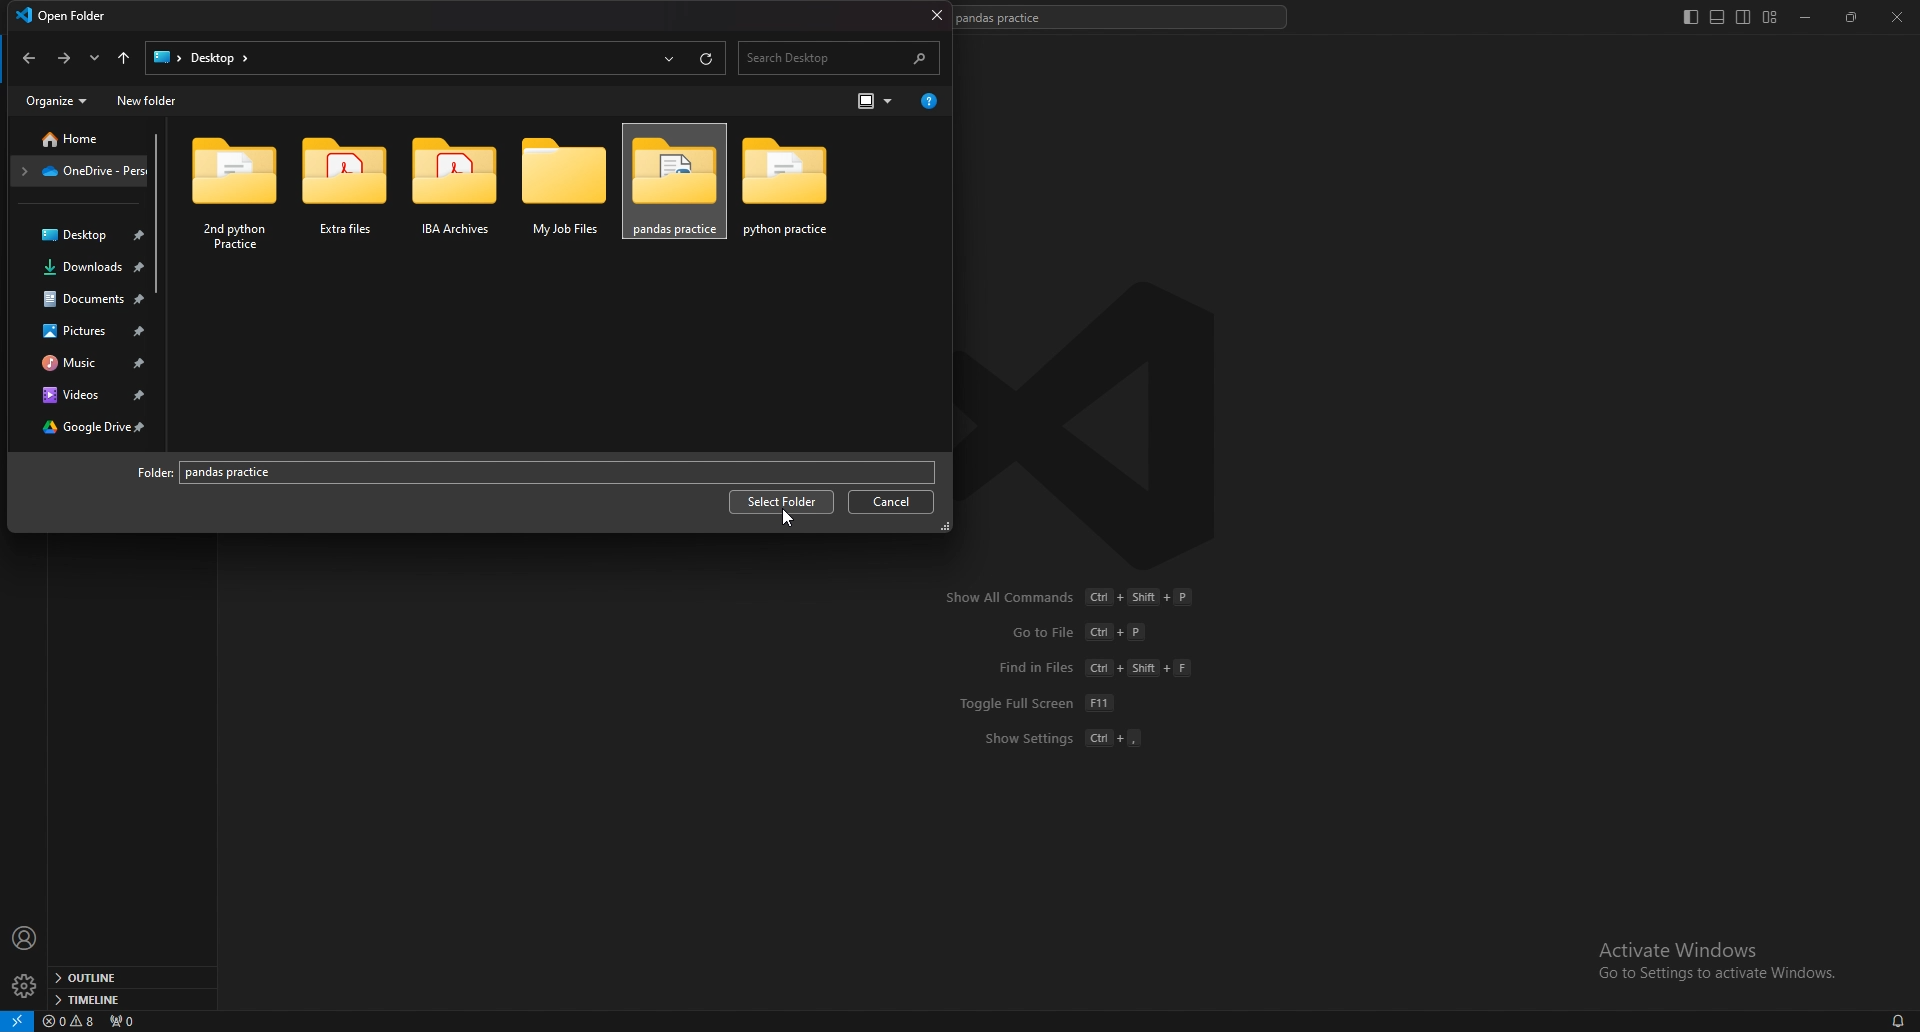  What do you see at coordinates (84, 233) in the screenshot?
I see `desktop folder` at bounding box center [84, 233].